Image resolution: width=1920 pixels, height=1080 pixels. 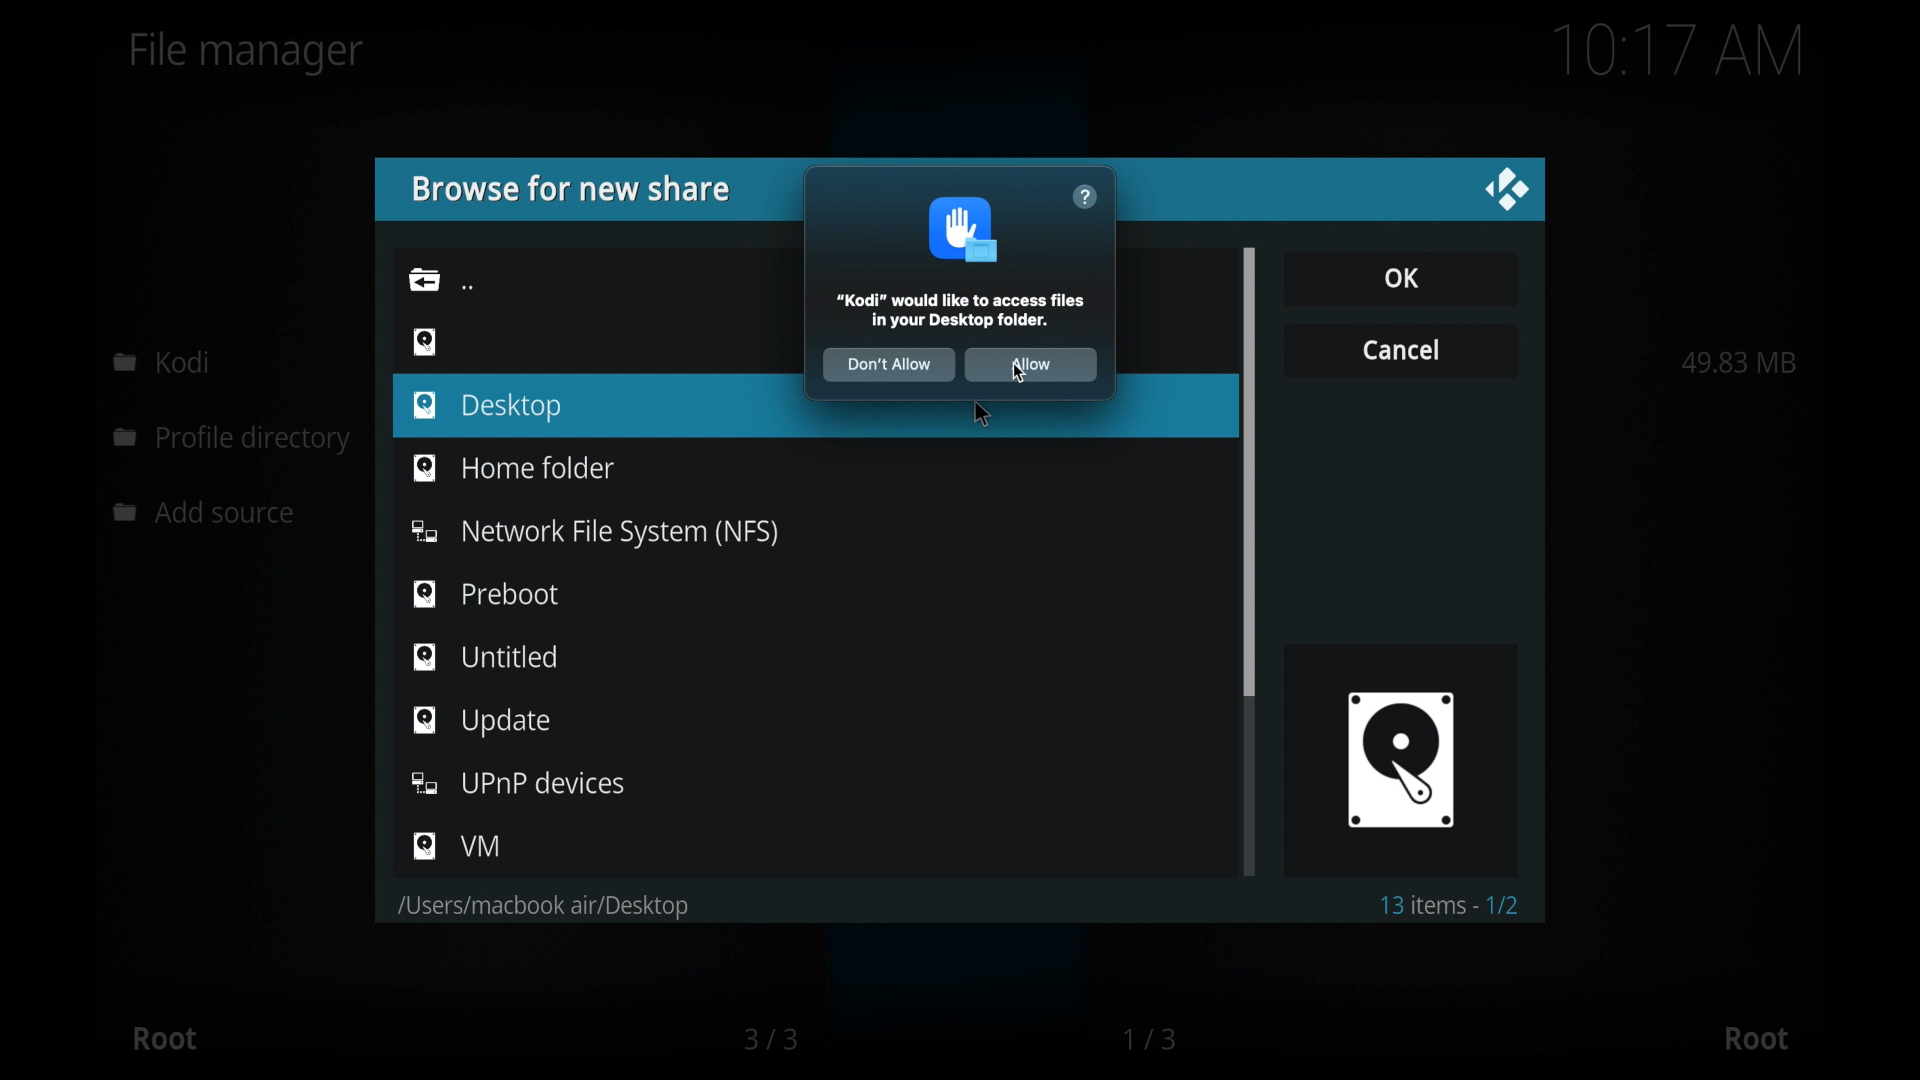 I want to click on root, so click(x=164, y=1038).